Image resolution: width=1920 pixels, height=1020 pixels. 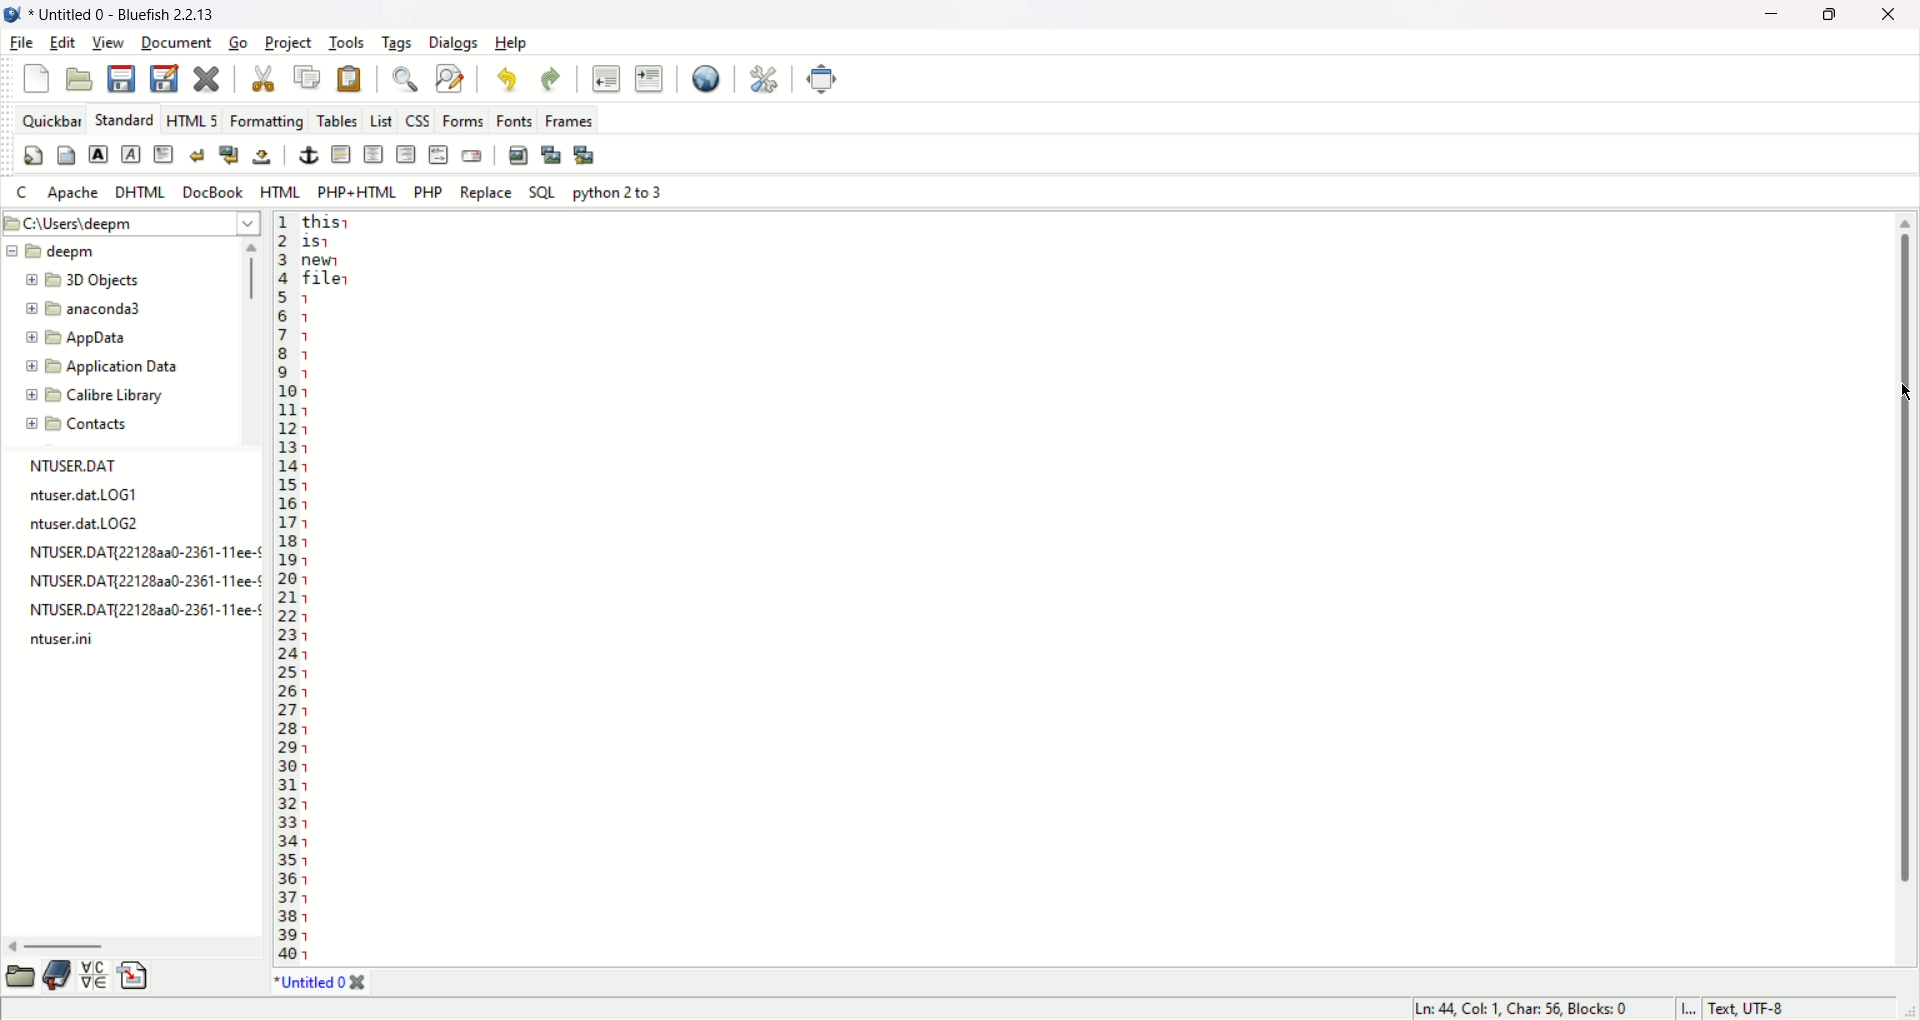 I want to click on DocBook, so click(x=211, y=191).